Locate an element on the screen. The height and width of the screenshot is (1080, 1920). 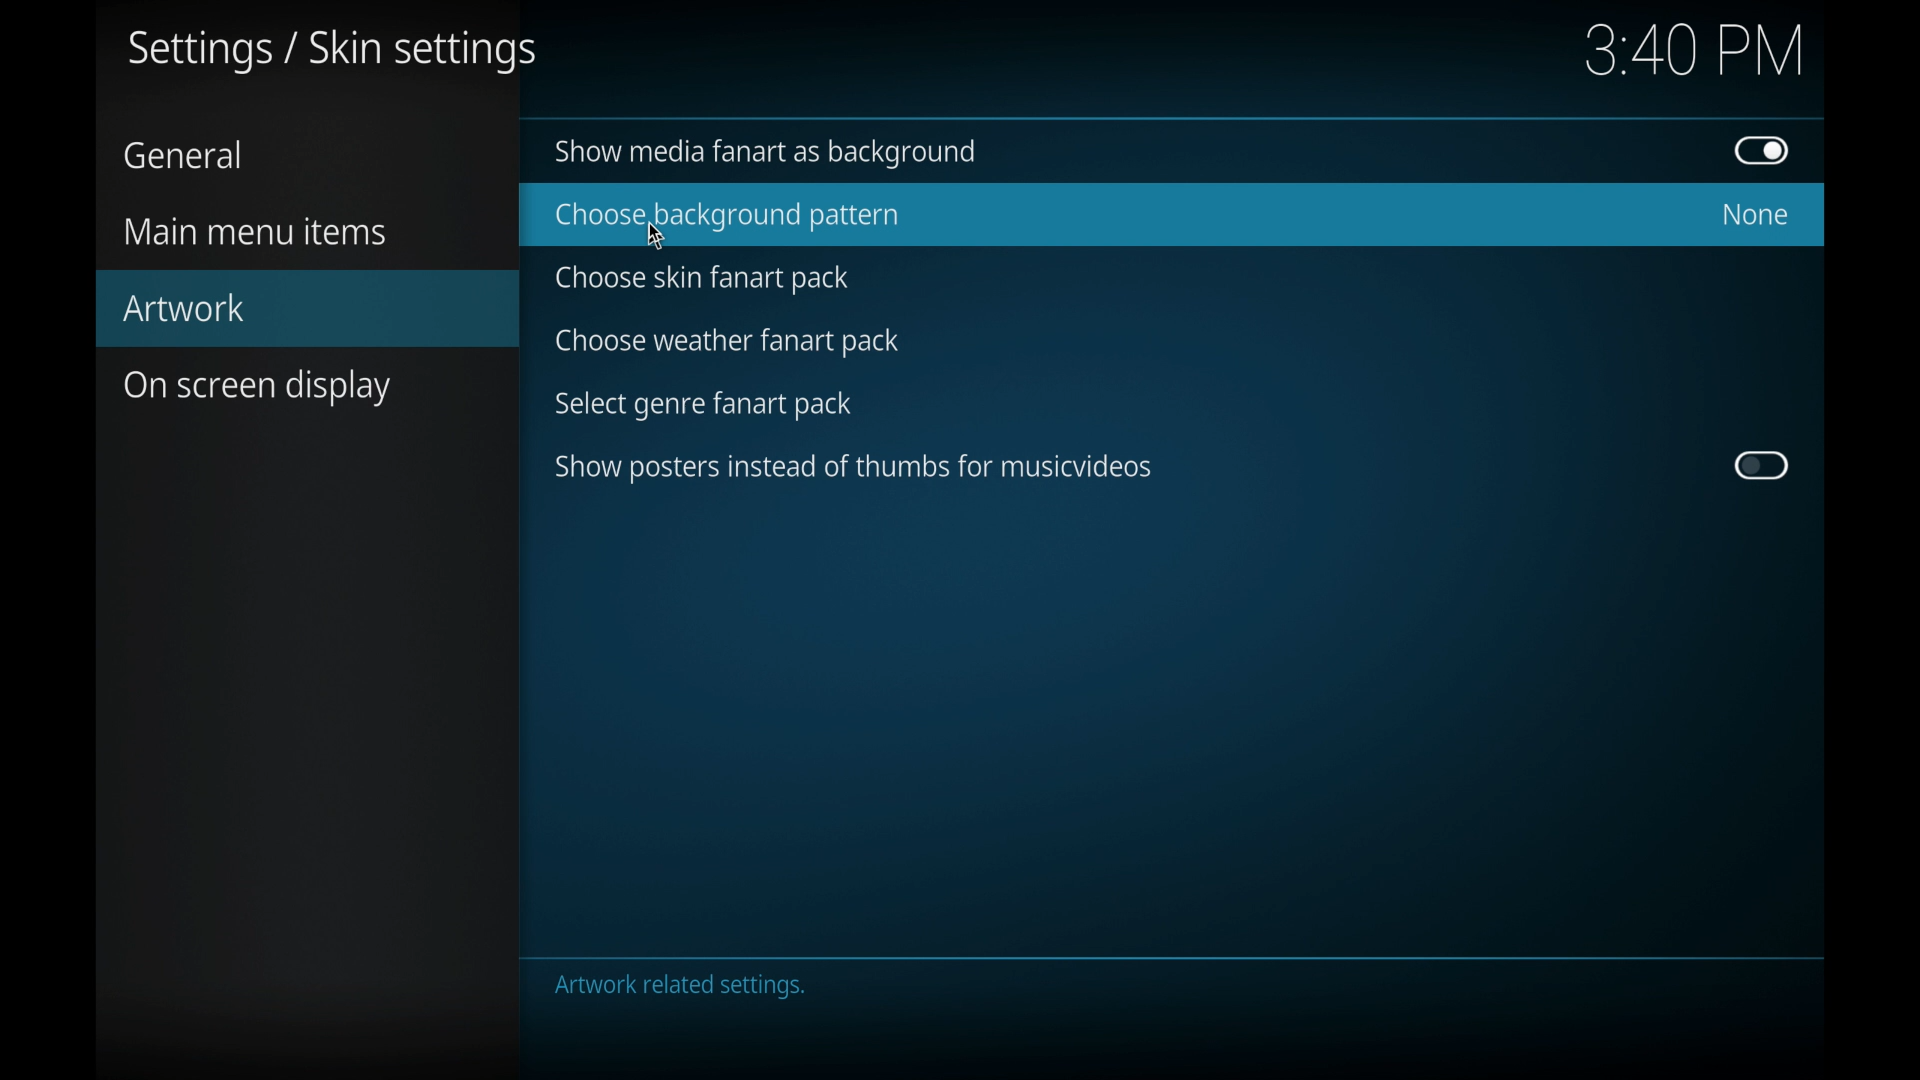
artwork related settings is located at coordinates (679, 986).